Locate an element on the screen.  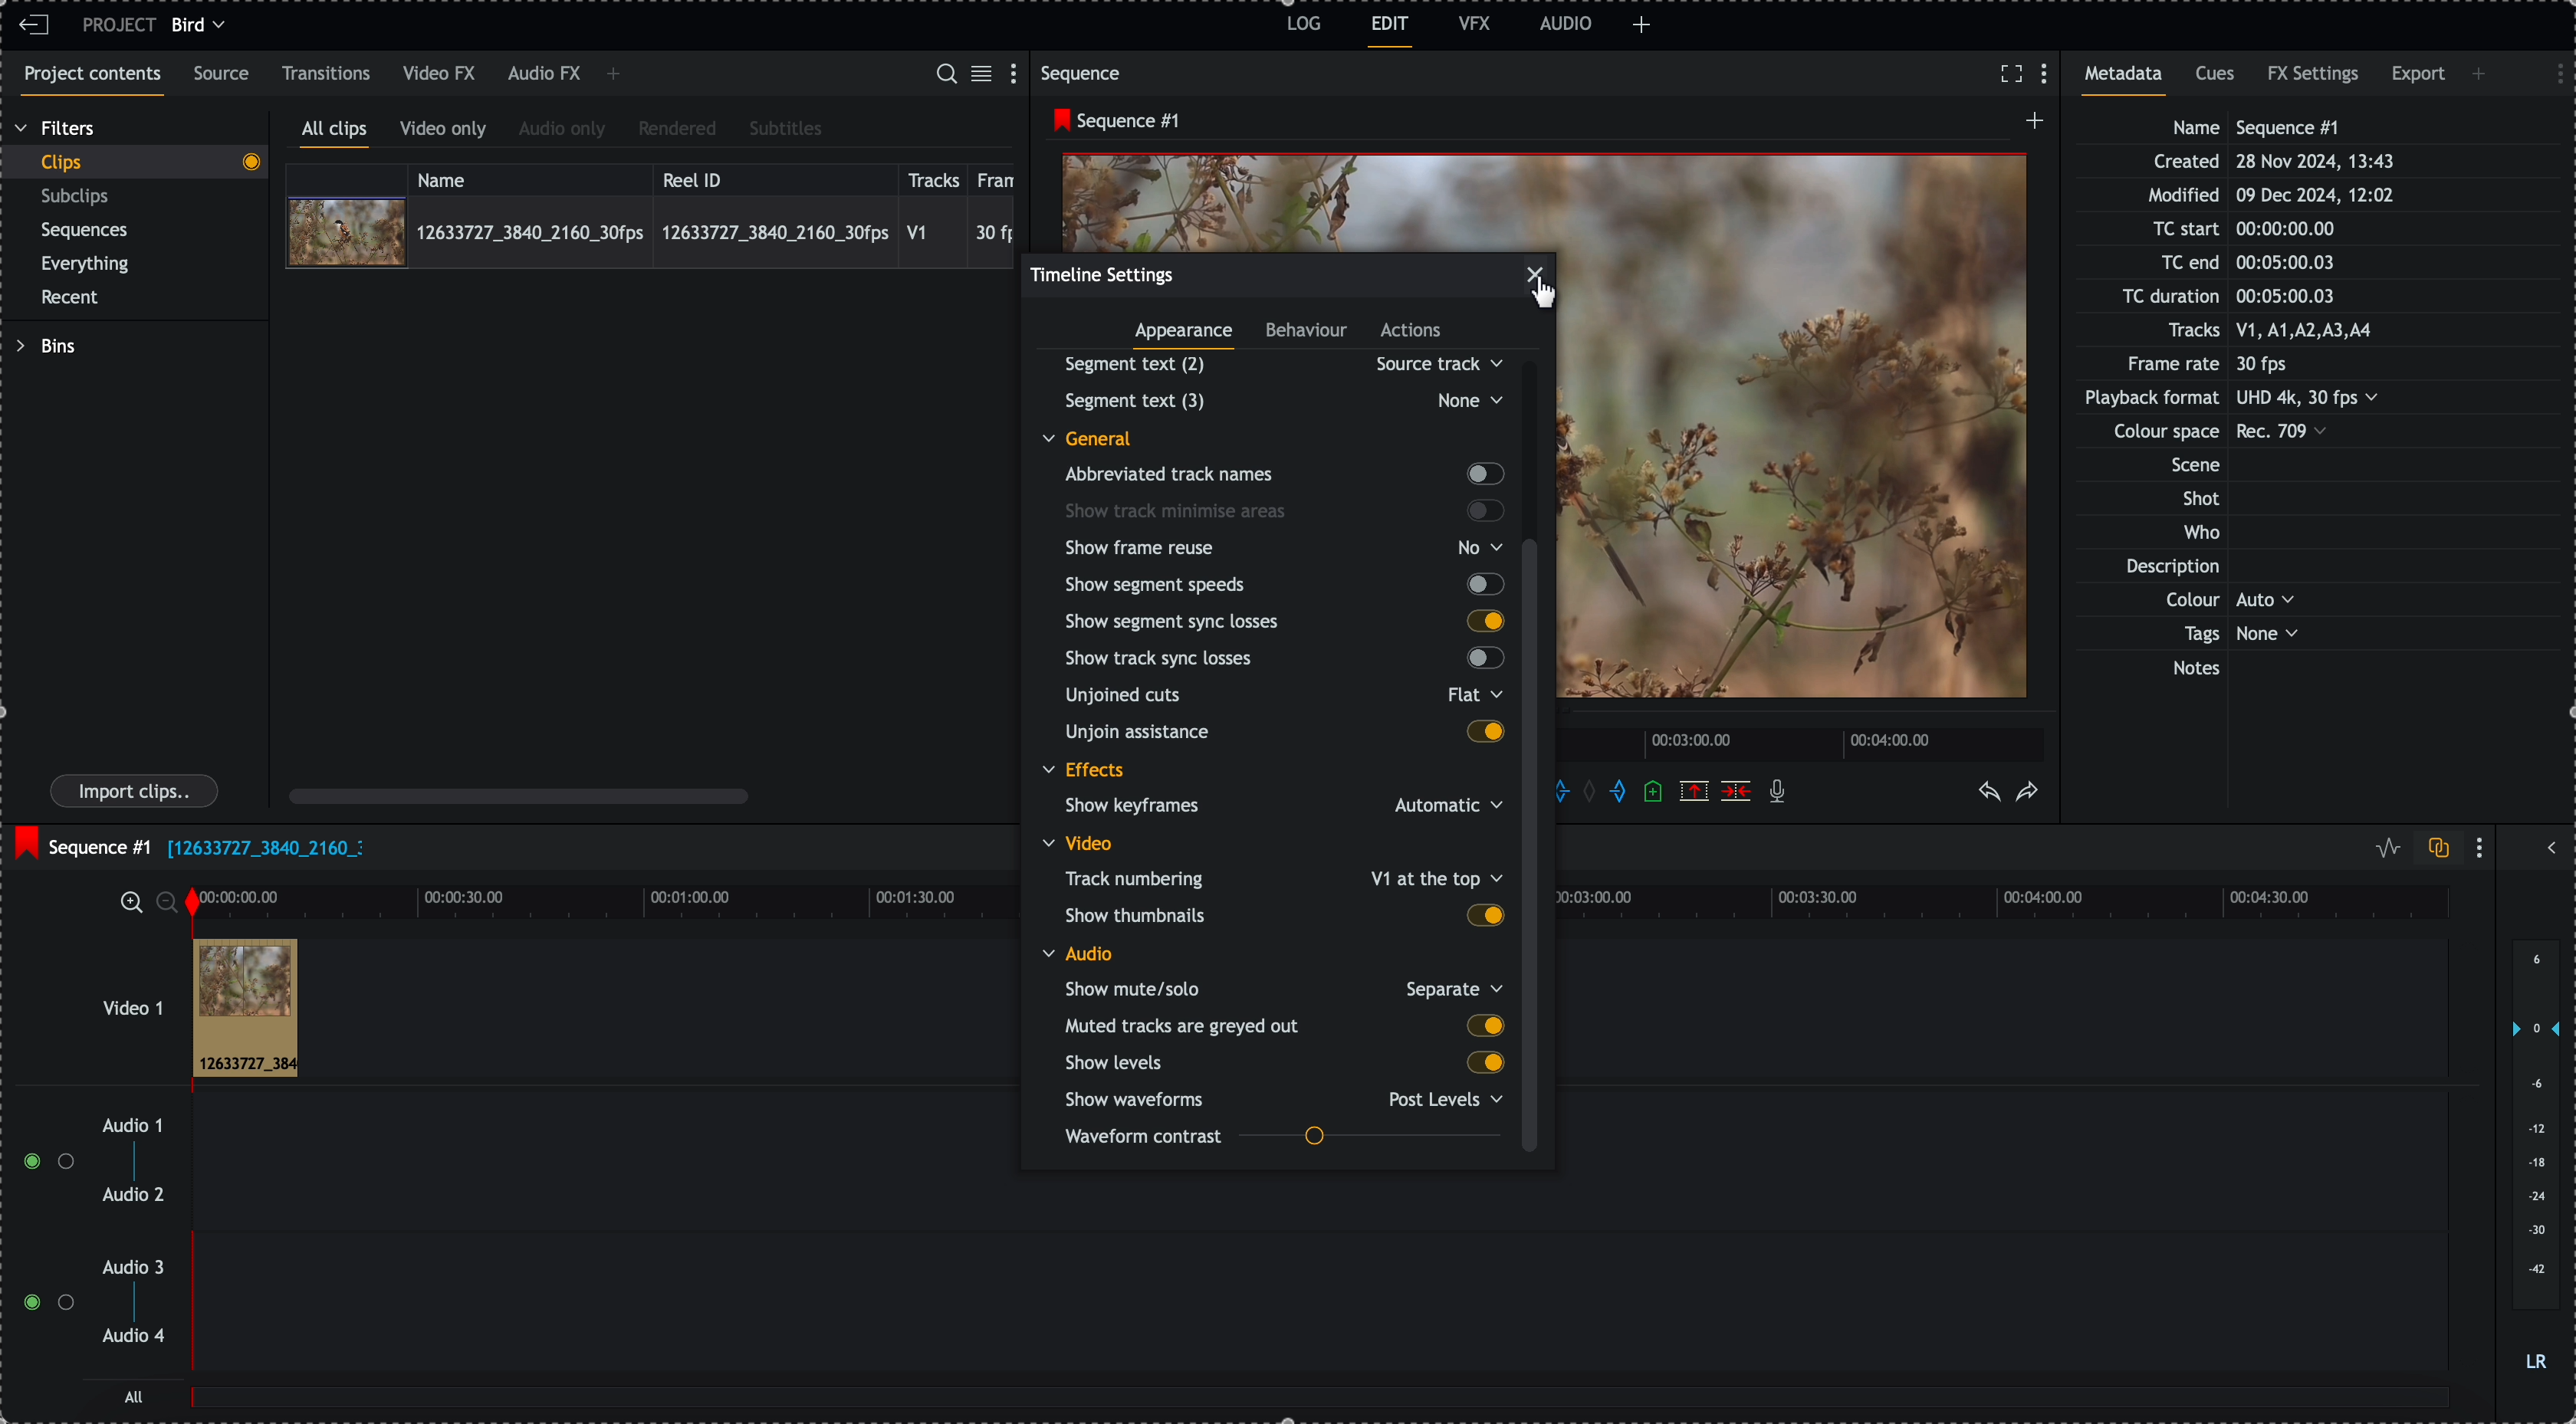
VFX is located at coordinates (1475, 23).